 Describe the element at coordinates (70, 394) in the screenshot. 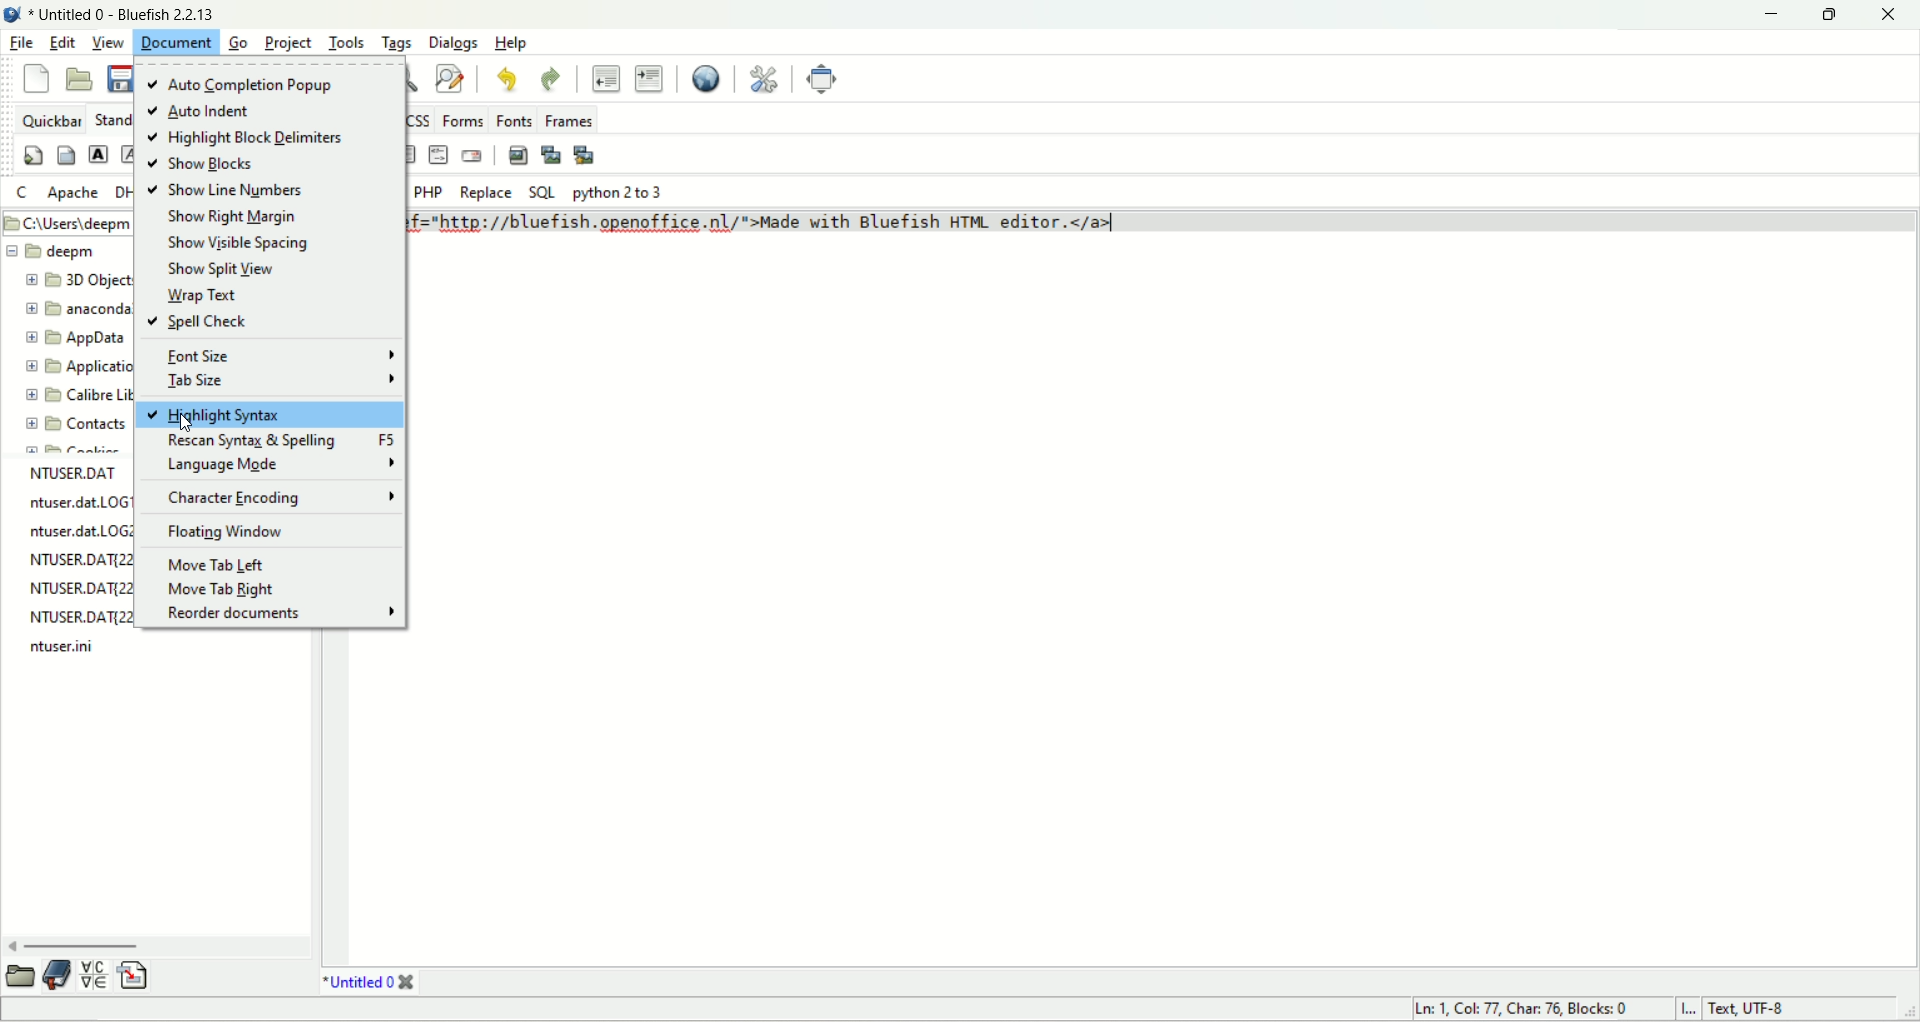

I see `calibre library` at that location.